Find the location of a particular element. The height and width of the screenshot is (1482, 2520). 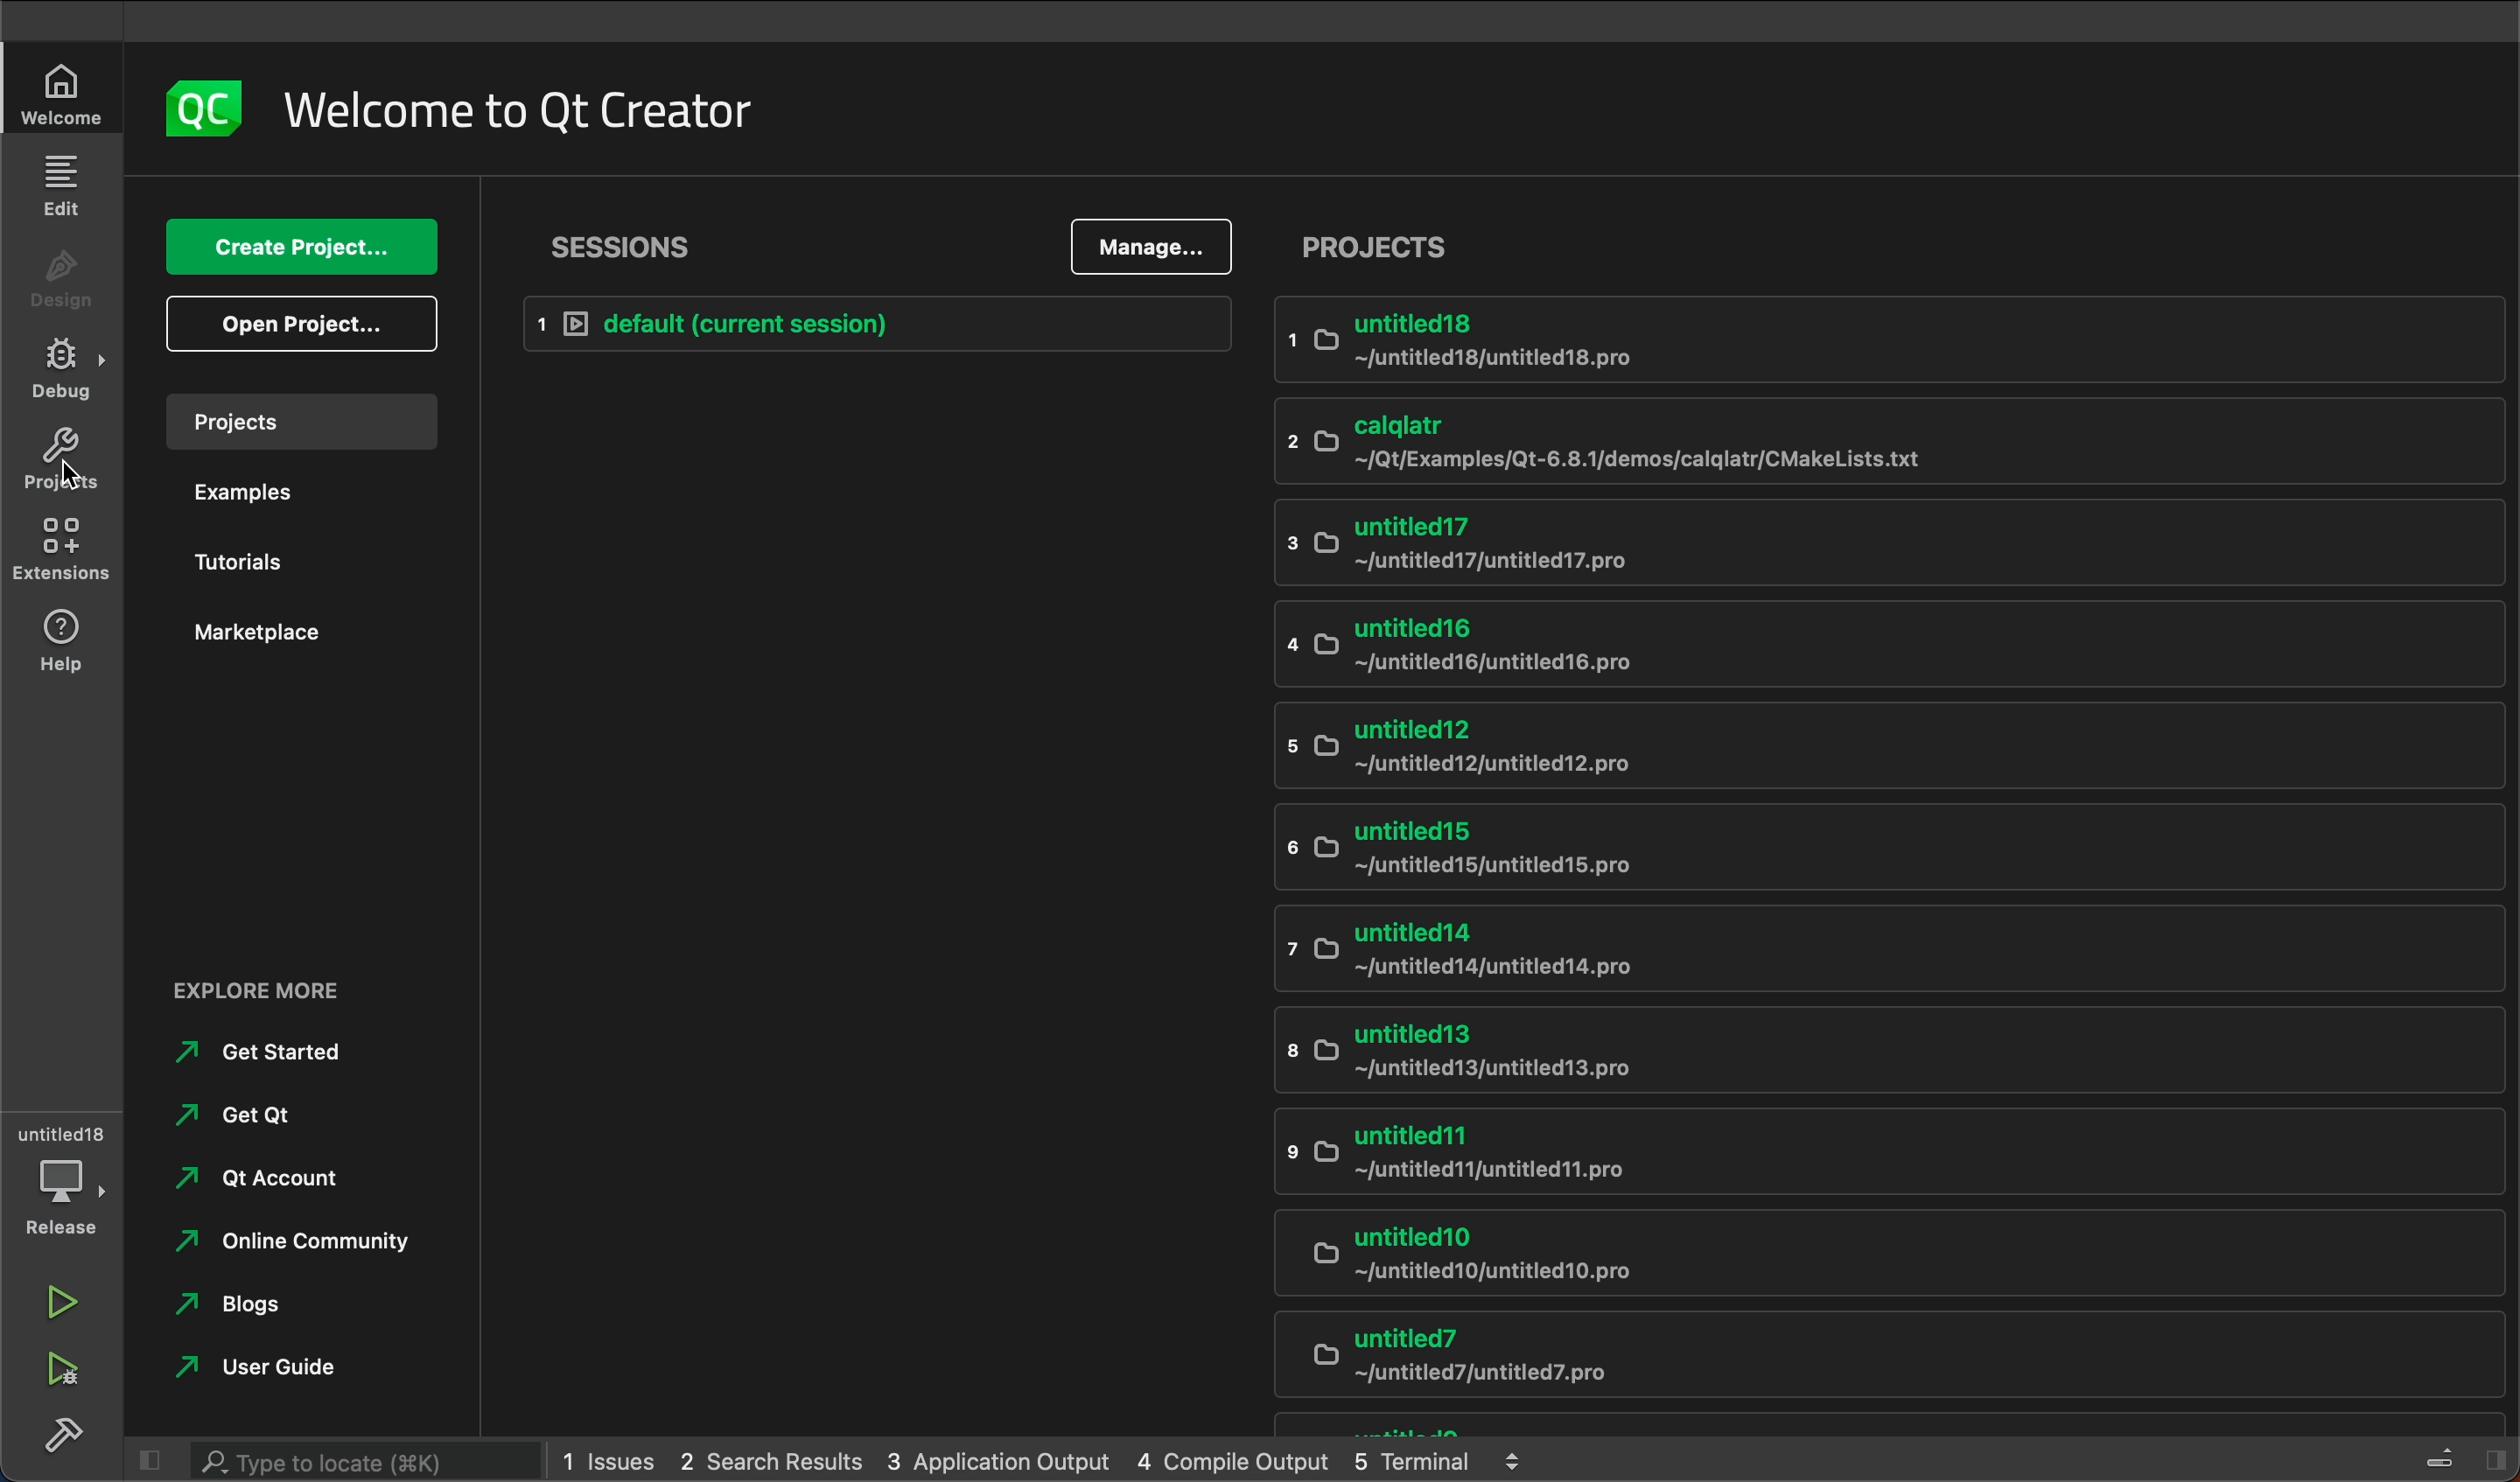

untitled10 is located at coordinates (1865, 1245).